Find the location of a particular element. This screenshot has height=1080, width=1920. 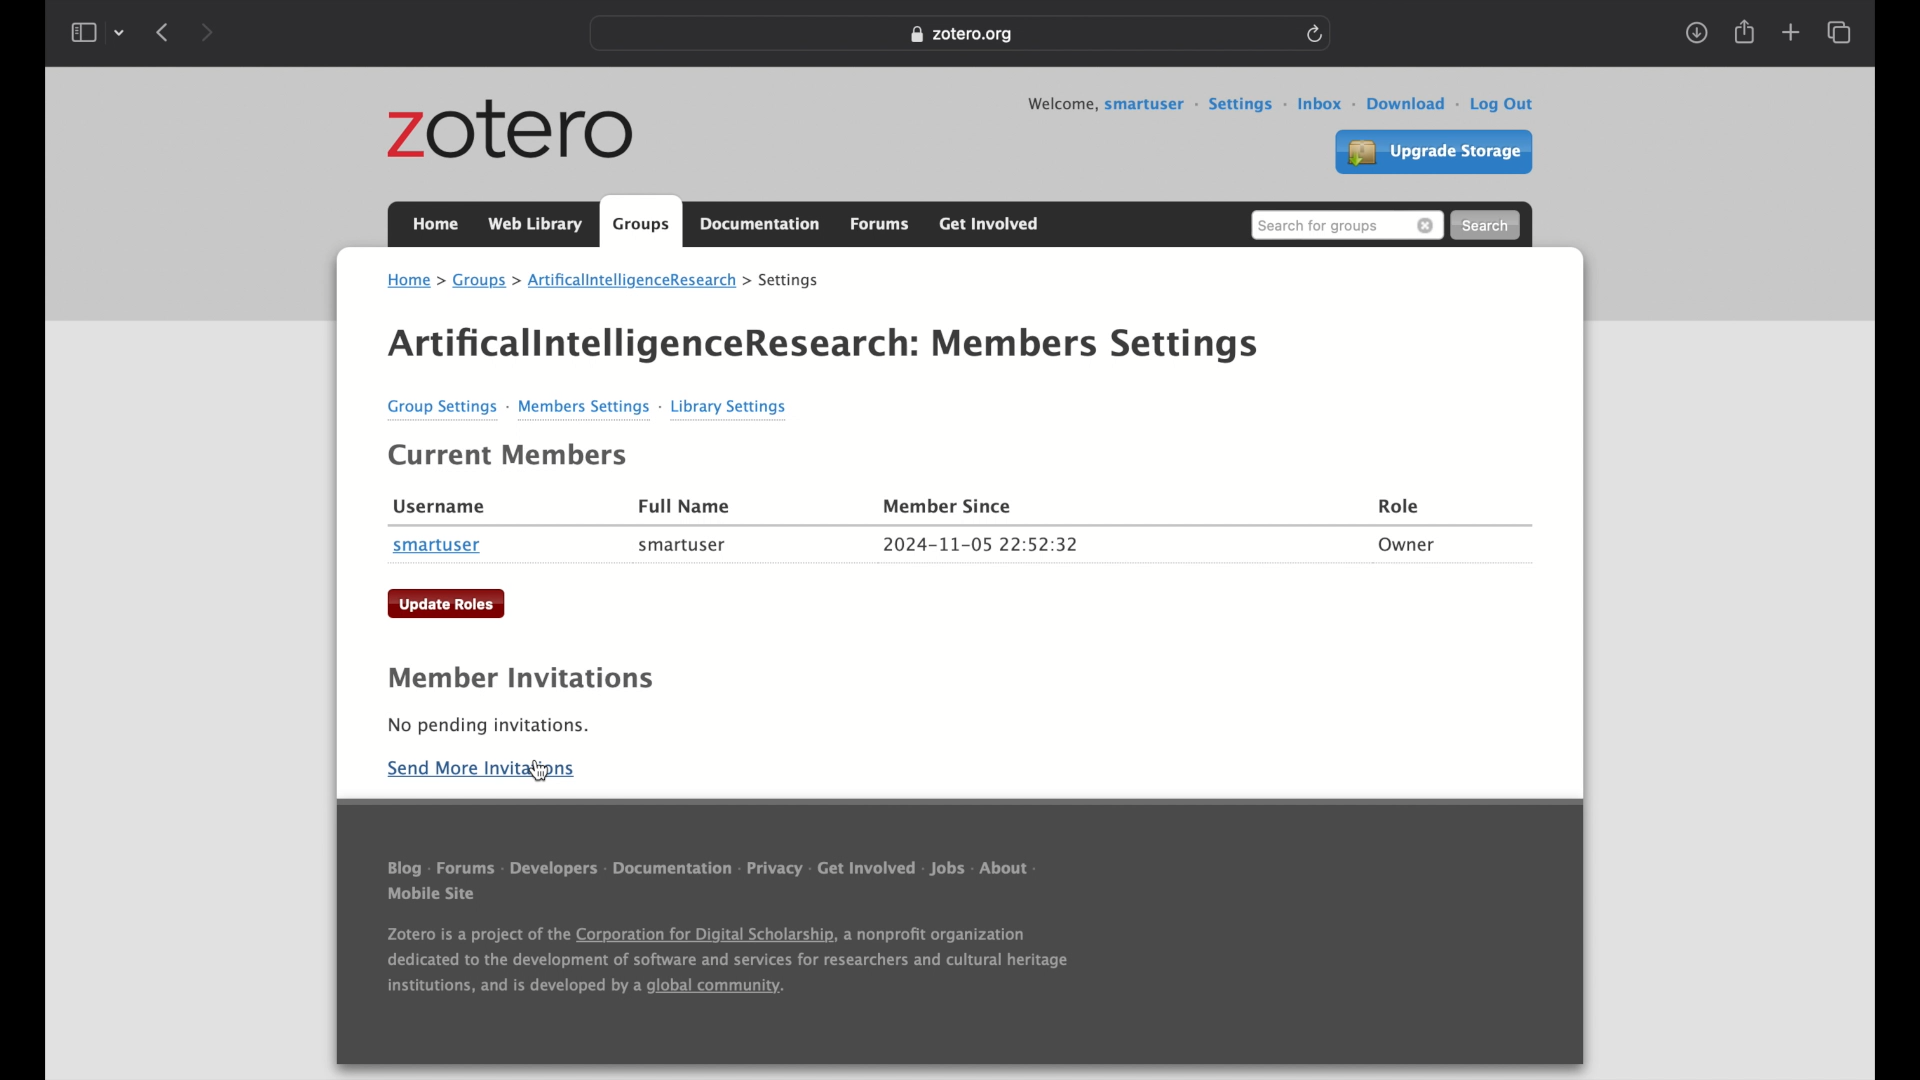

web library is located at coordinates (535, 224).